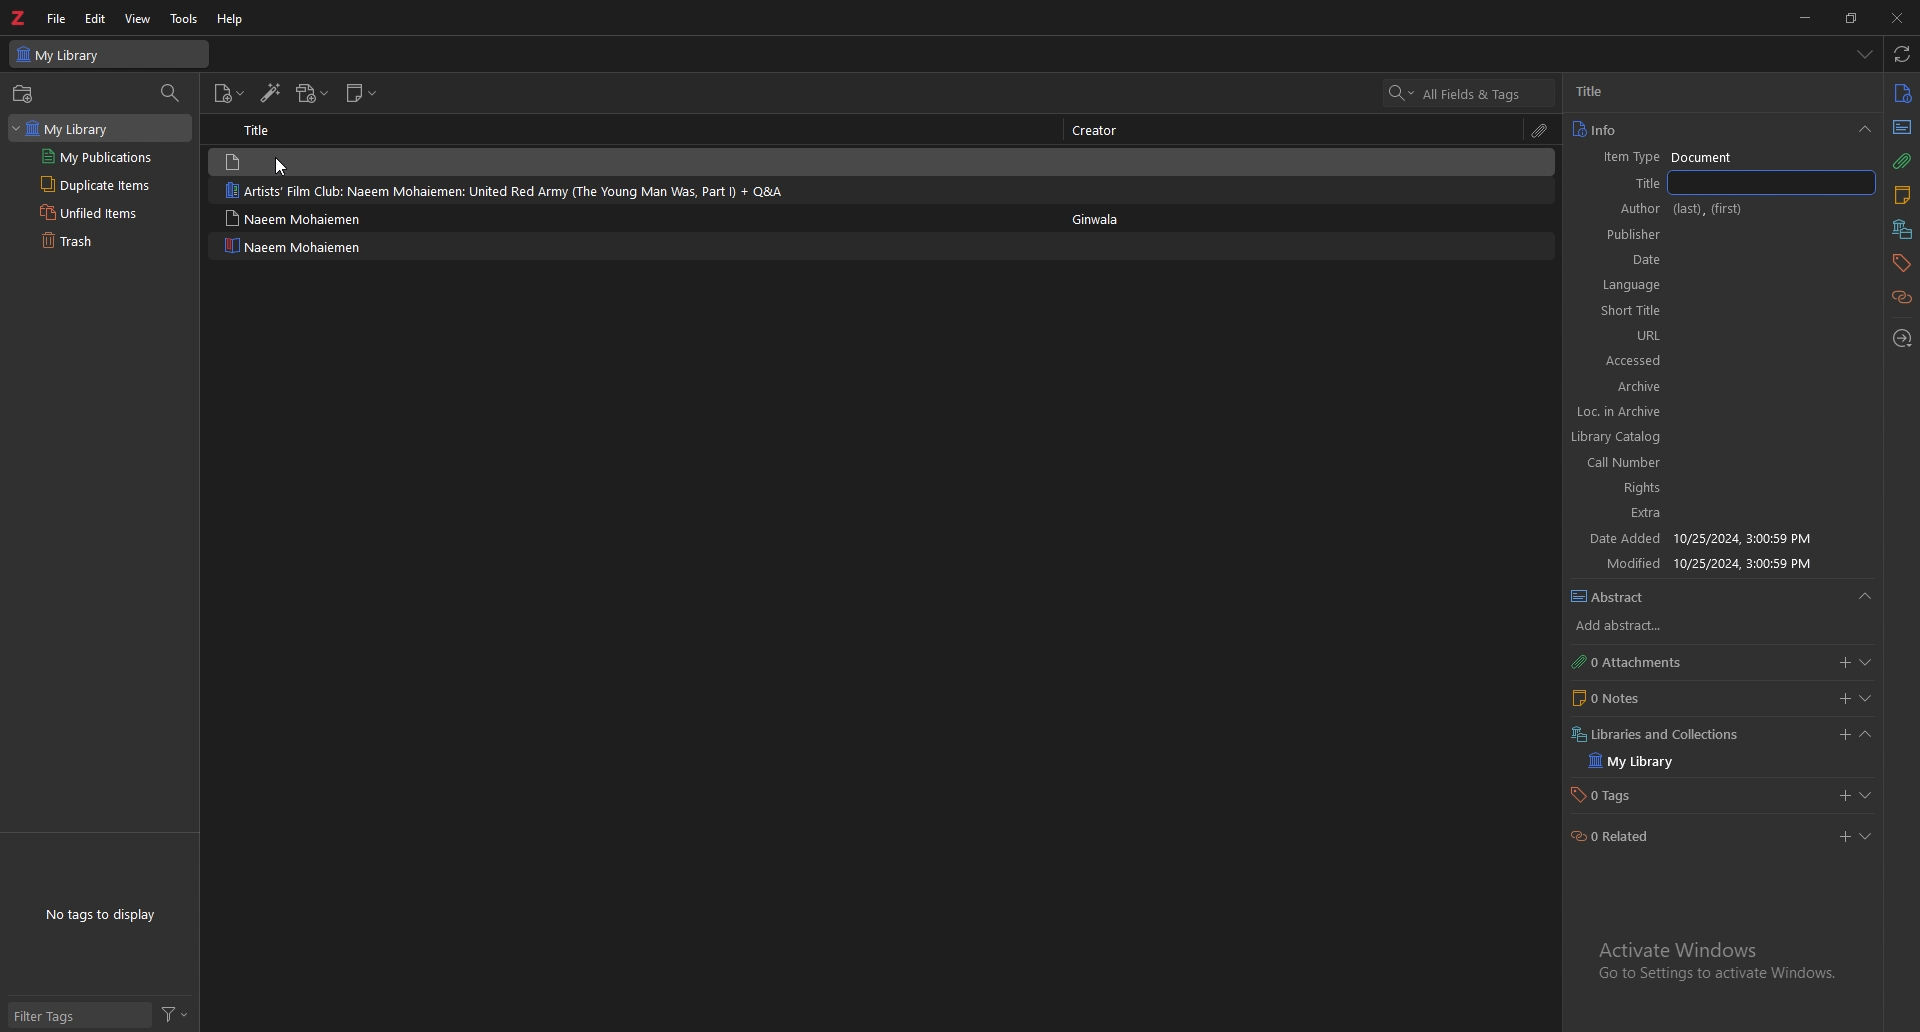 The height and width of the screenshot is (1032, 1920). What do you see at coordinates (1904, 92) in the screenshot?
I see `info` at bounding box center [1904, 92].